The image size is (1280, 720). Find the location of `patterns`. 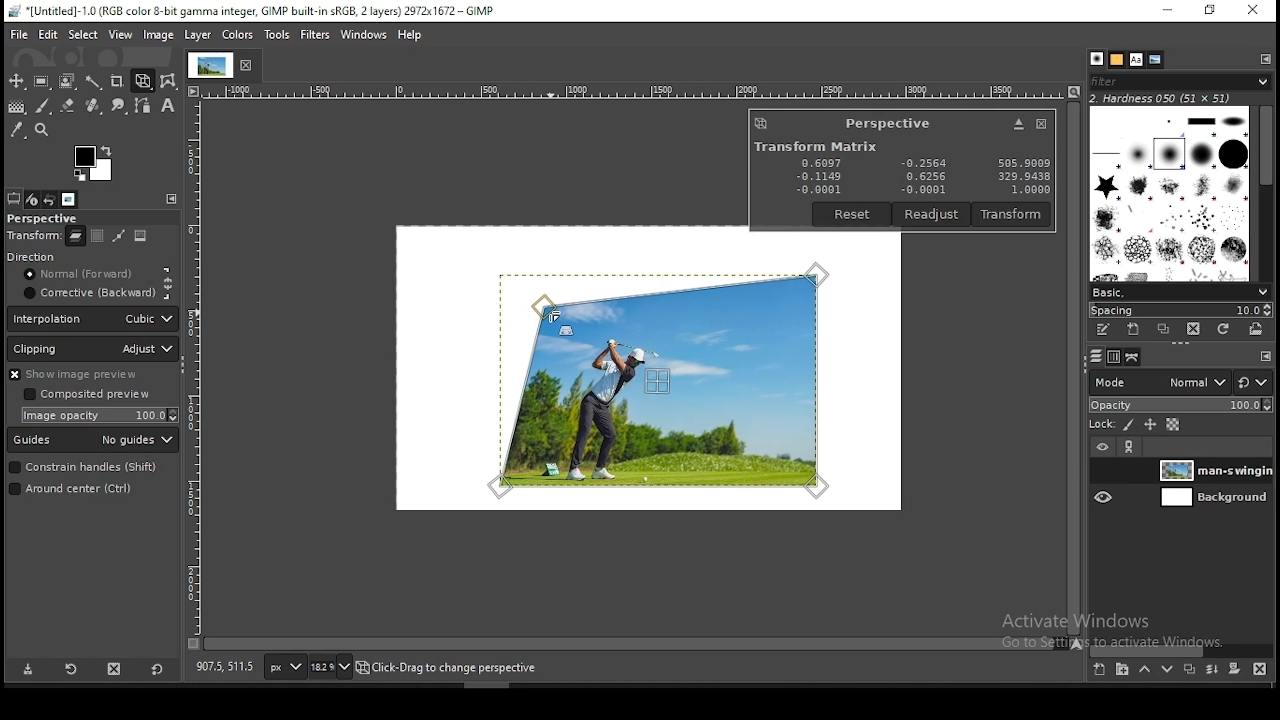

patterns is located at coordinates (1116, 59).